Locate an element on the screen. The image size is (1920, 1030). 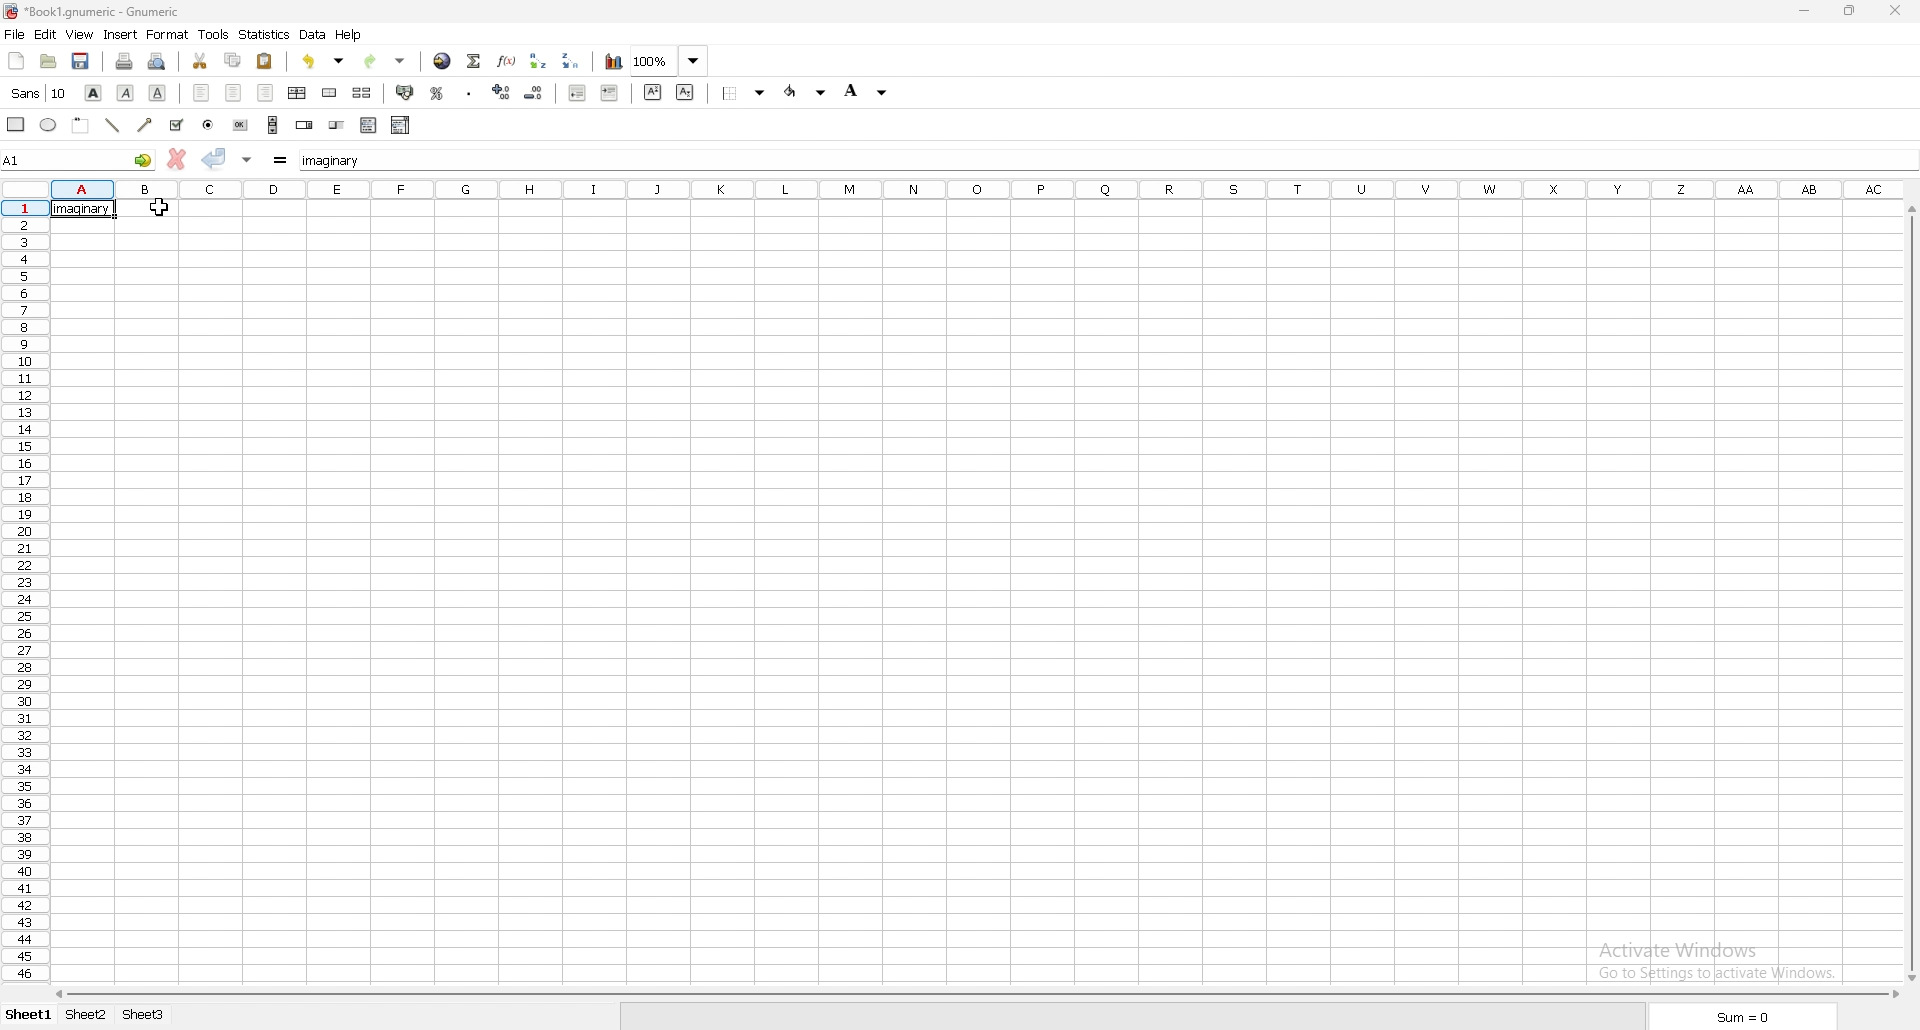
close is located at coordinates (1895, 9).